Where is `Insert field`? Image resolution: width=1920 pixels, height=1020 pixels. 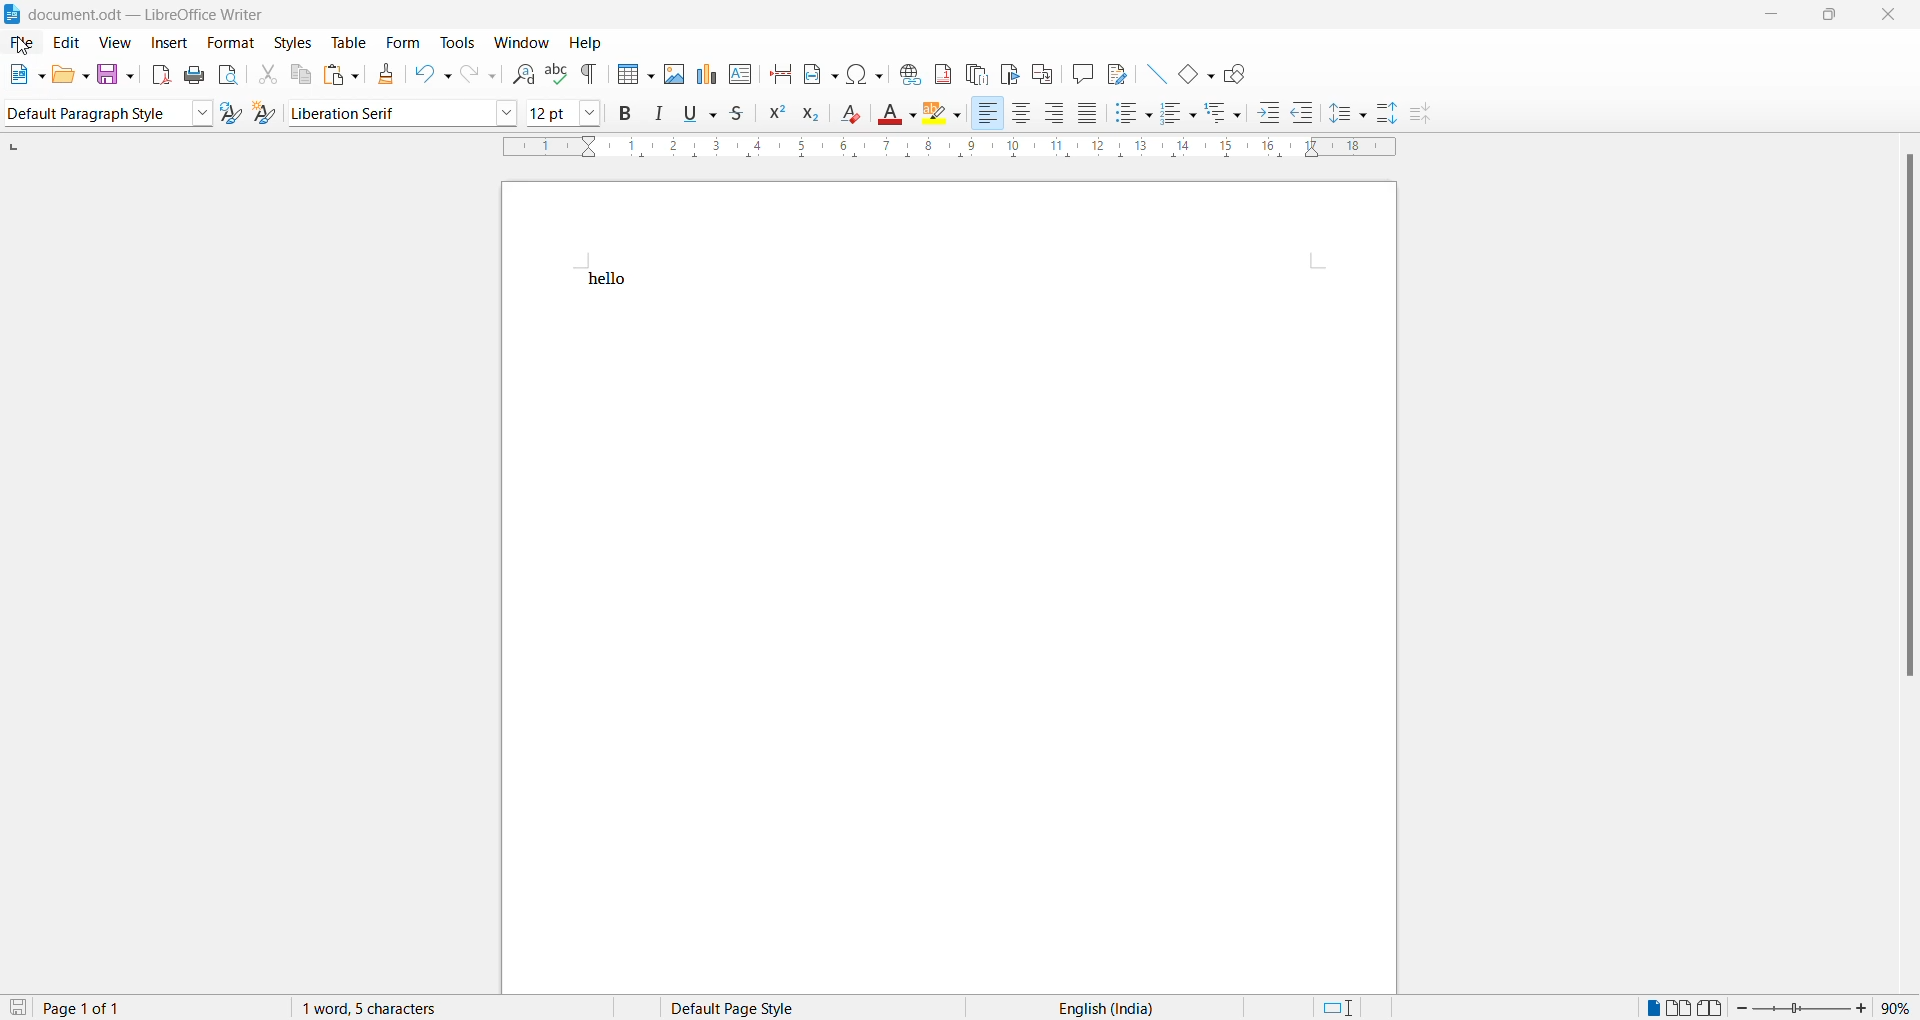
Insert field is located at coordinates (820, 75).